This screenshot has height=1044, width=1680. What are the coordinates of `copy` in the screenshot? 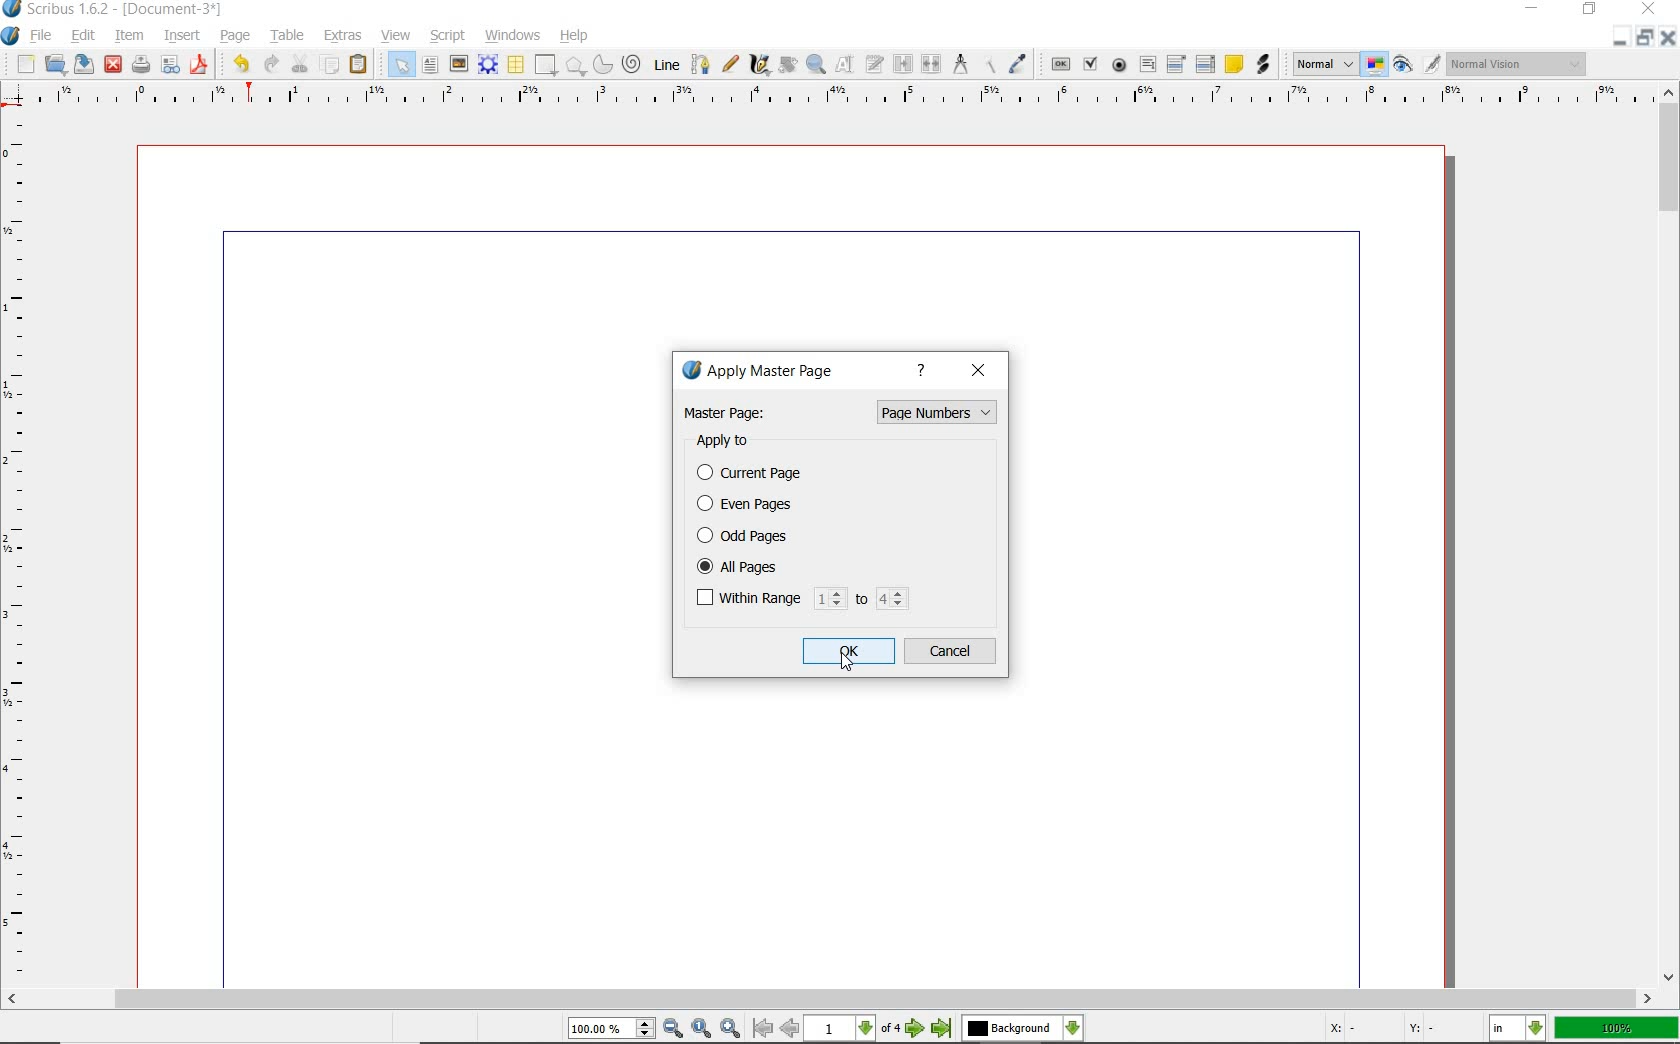 It's located at (330, 64).